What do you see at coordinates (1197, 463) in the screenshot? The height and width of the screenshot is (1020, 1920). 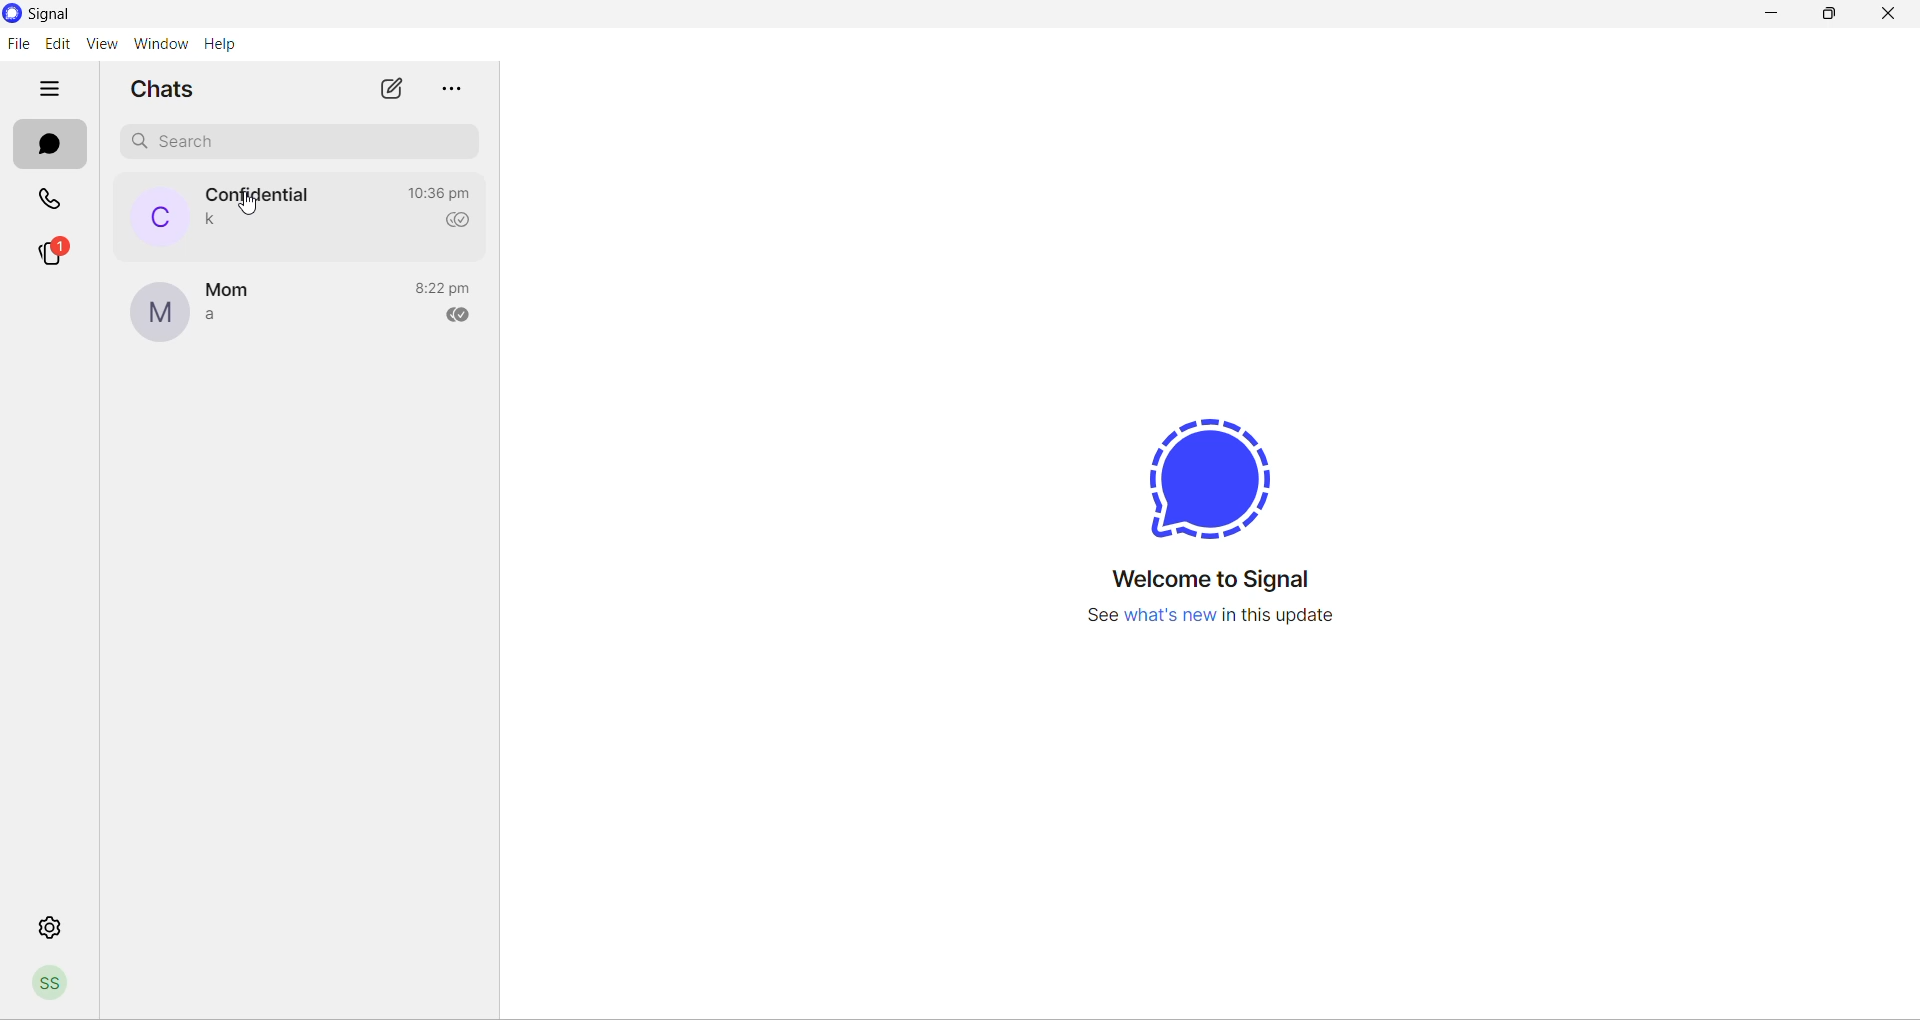 I see `signal logo` at bounding box center [1197, 463].